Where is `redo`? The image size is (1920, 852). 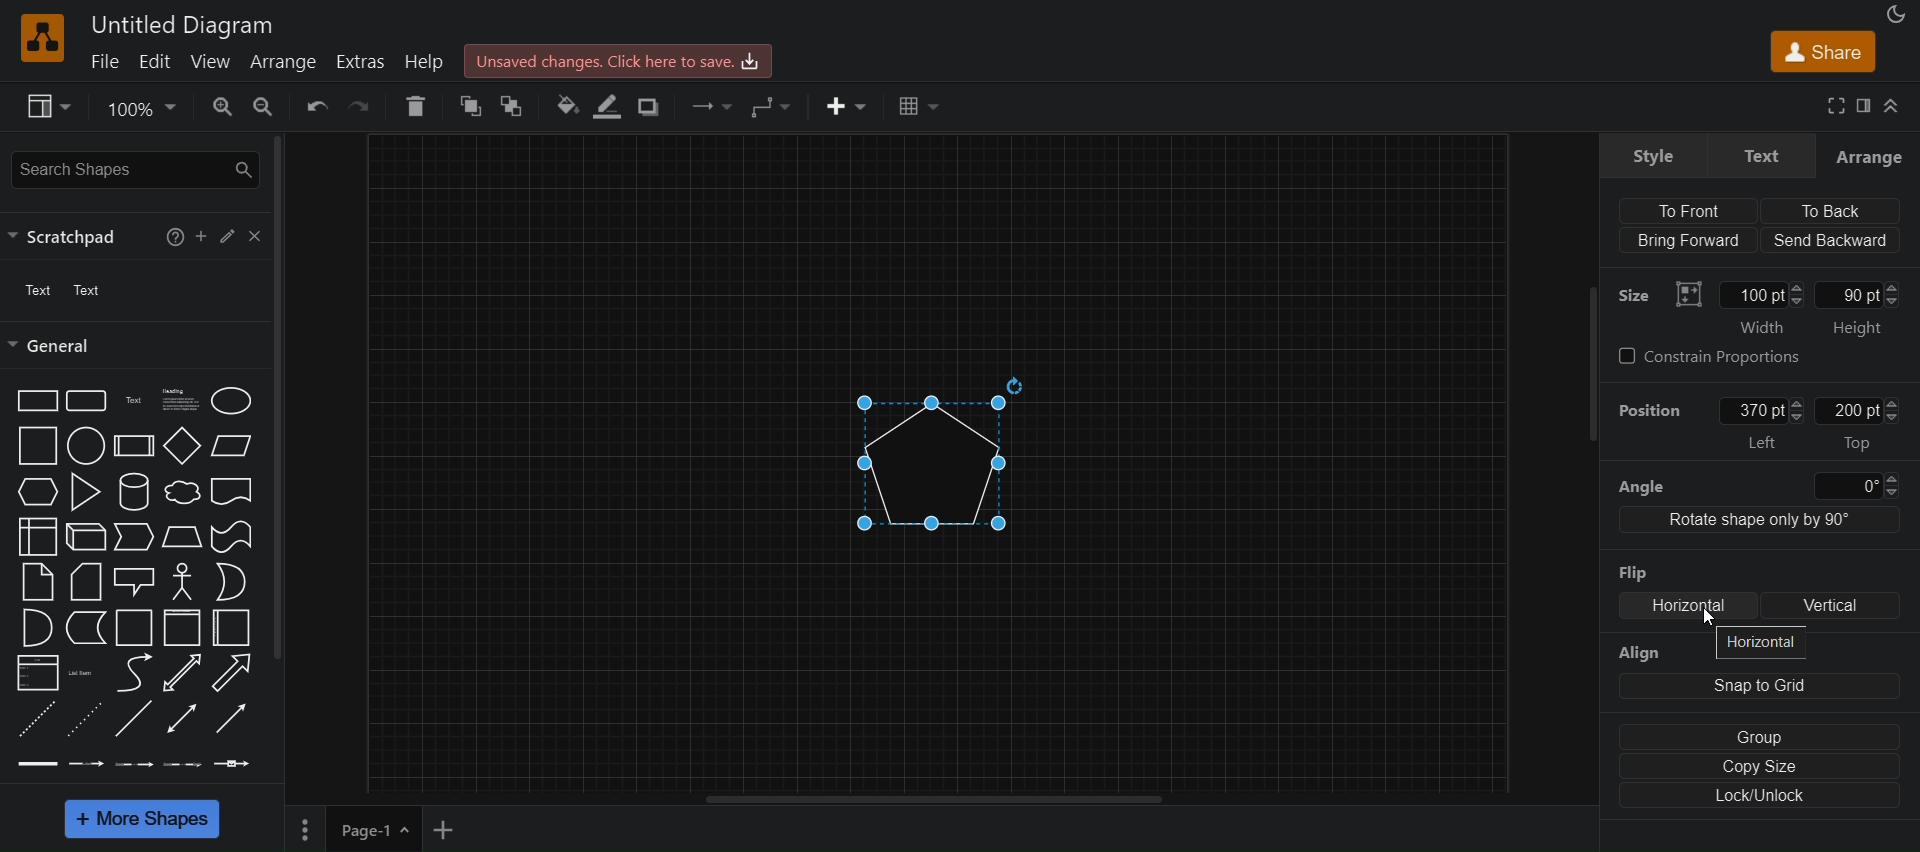
redo is located at coordinates (361, 110).